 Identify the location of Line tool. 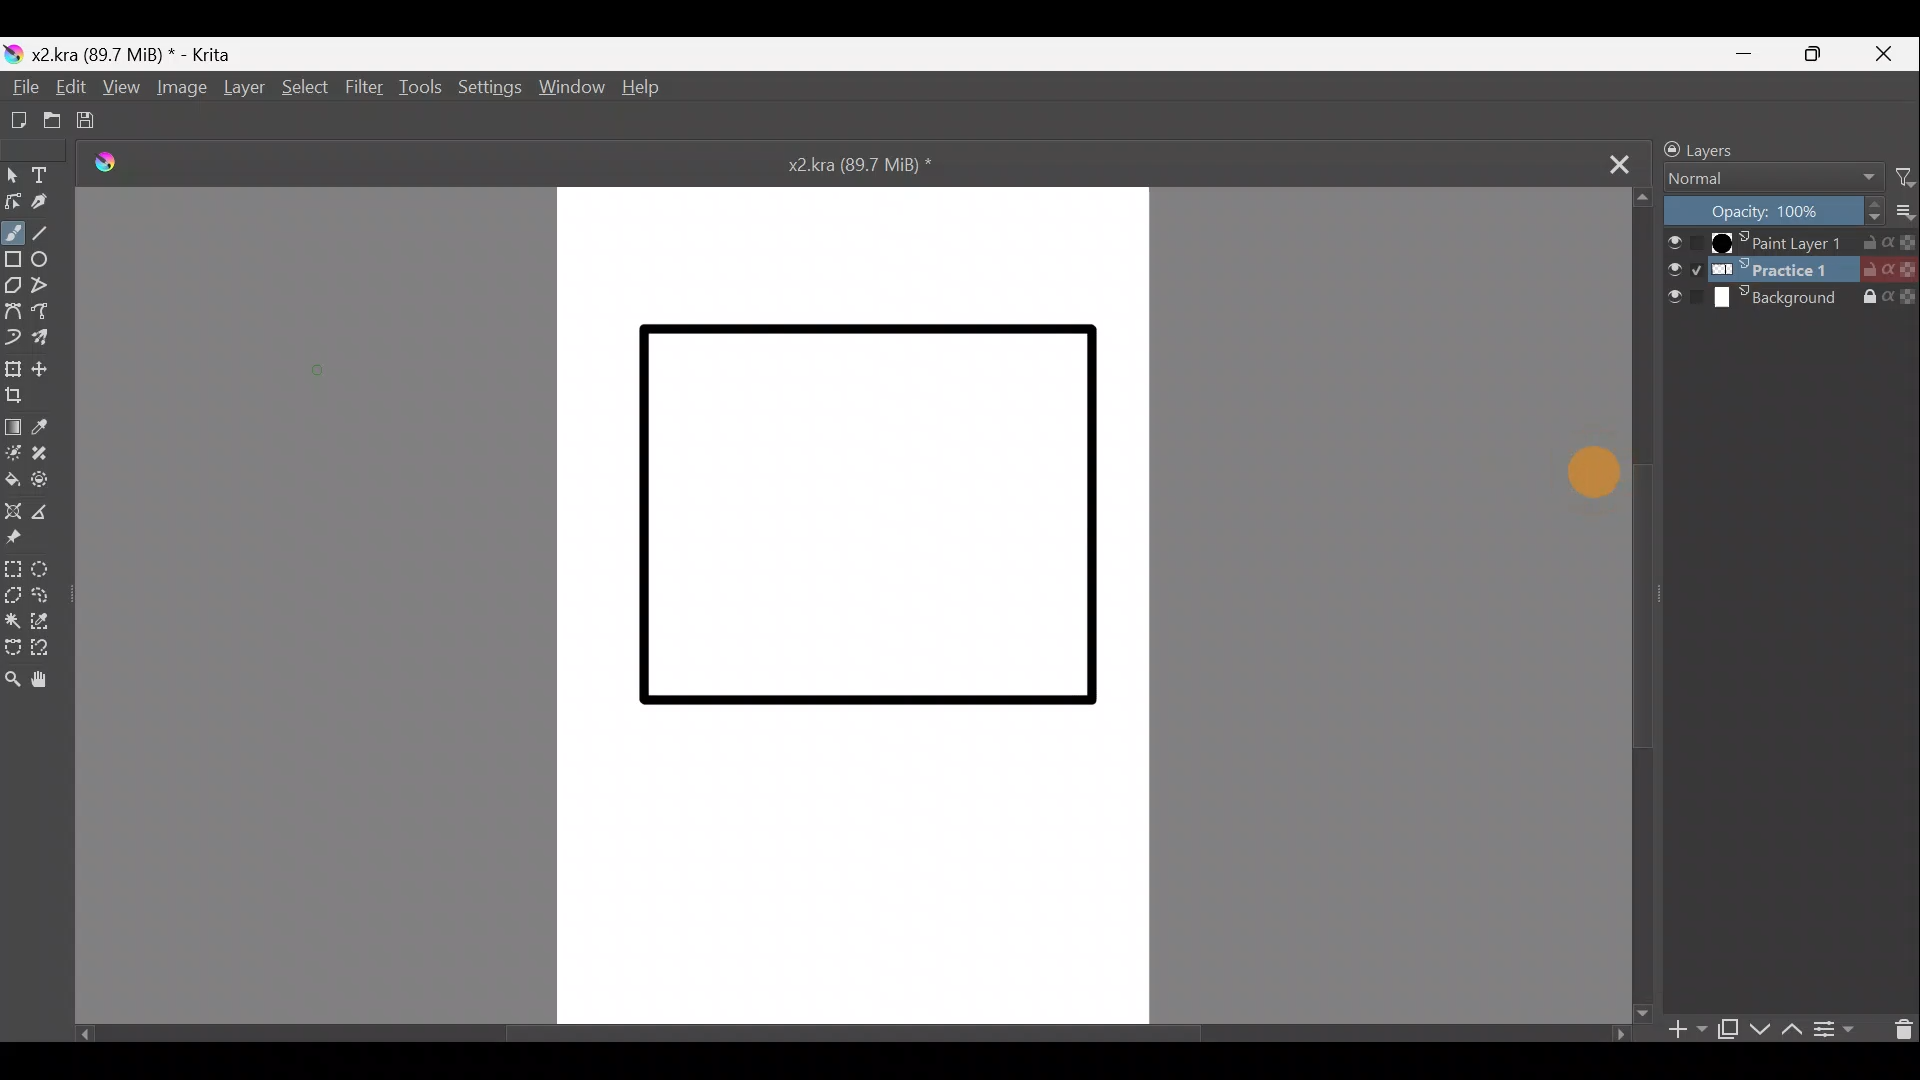
(56, 234).